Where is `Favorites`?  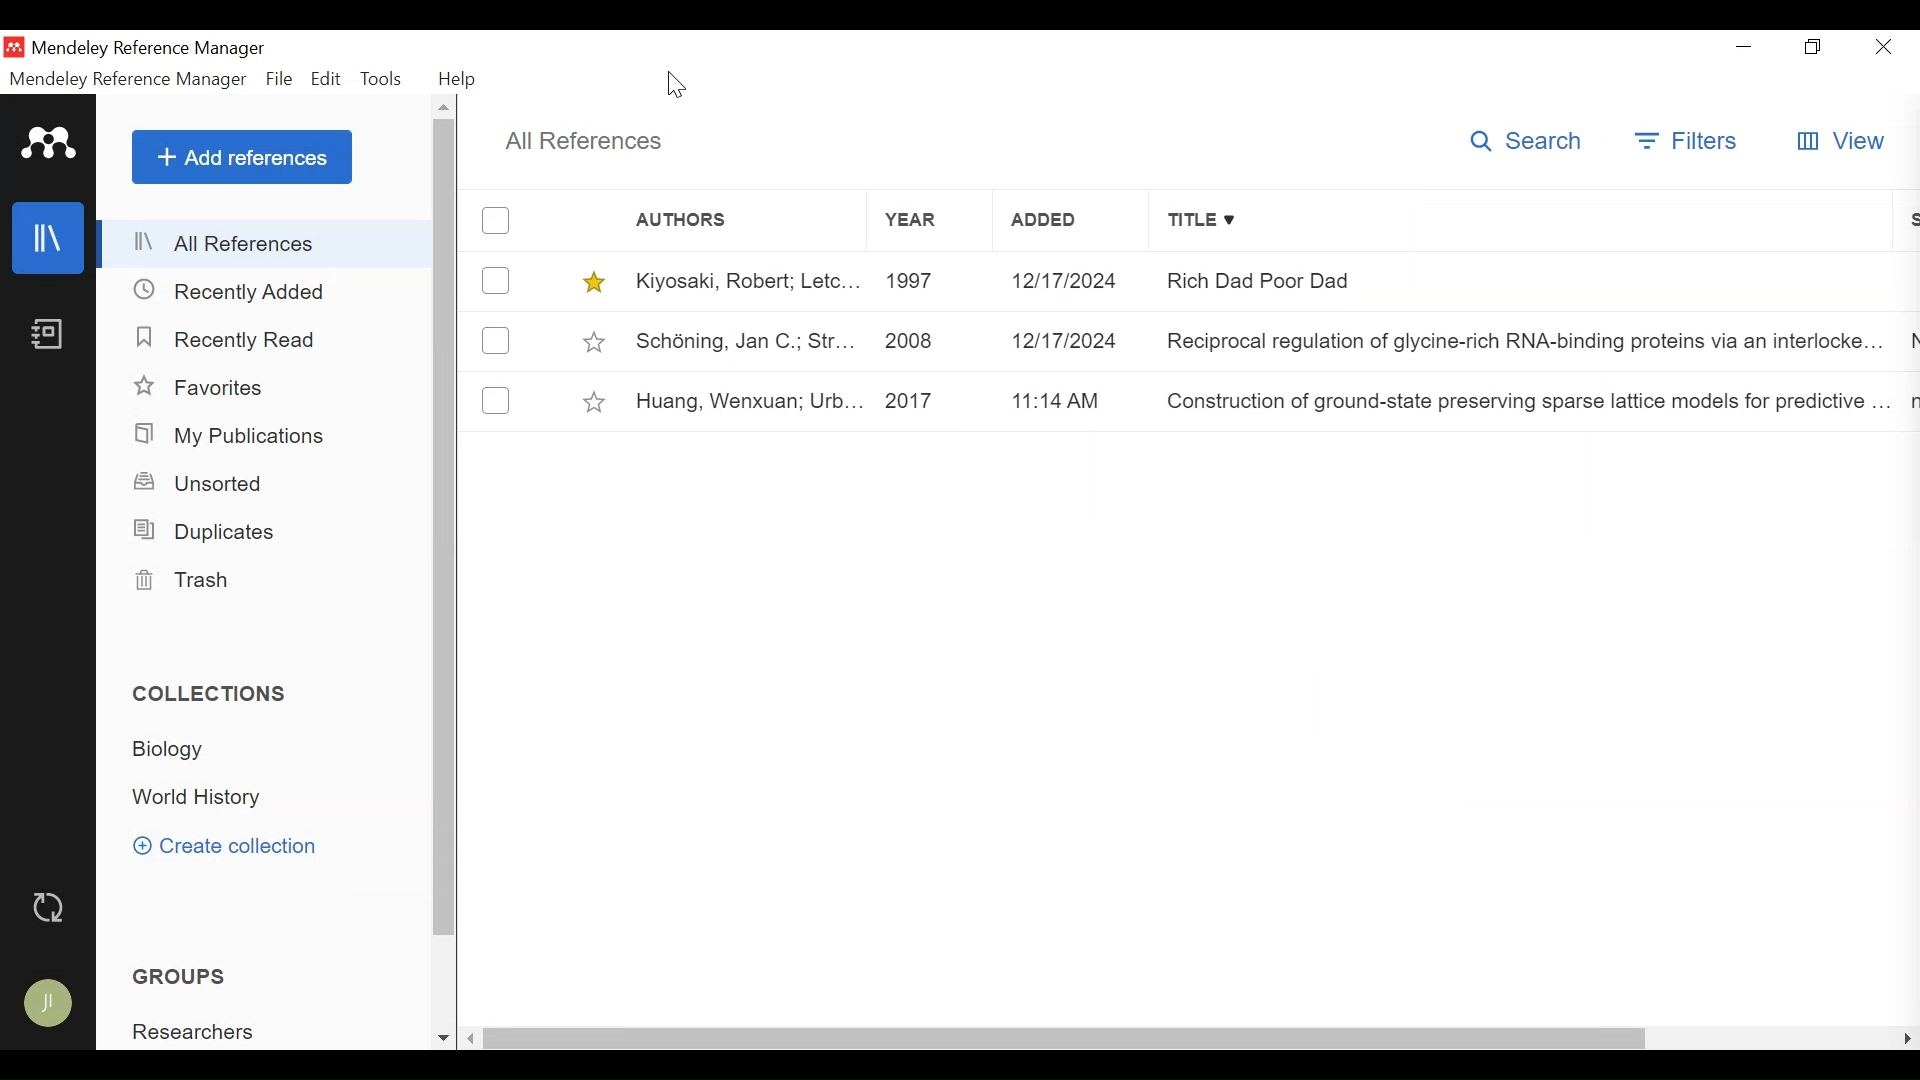
Favorites is located at coordinates (202, 388).